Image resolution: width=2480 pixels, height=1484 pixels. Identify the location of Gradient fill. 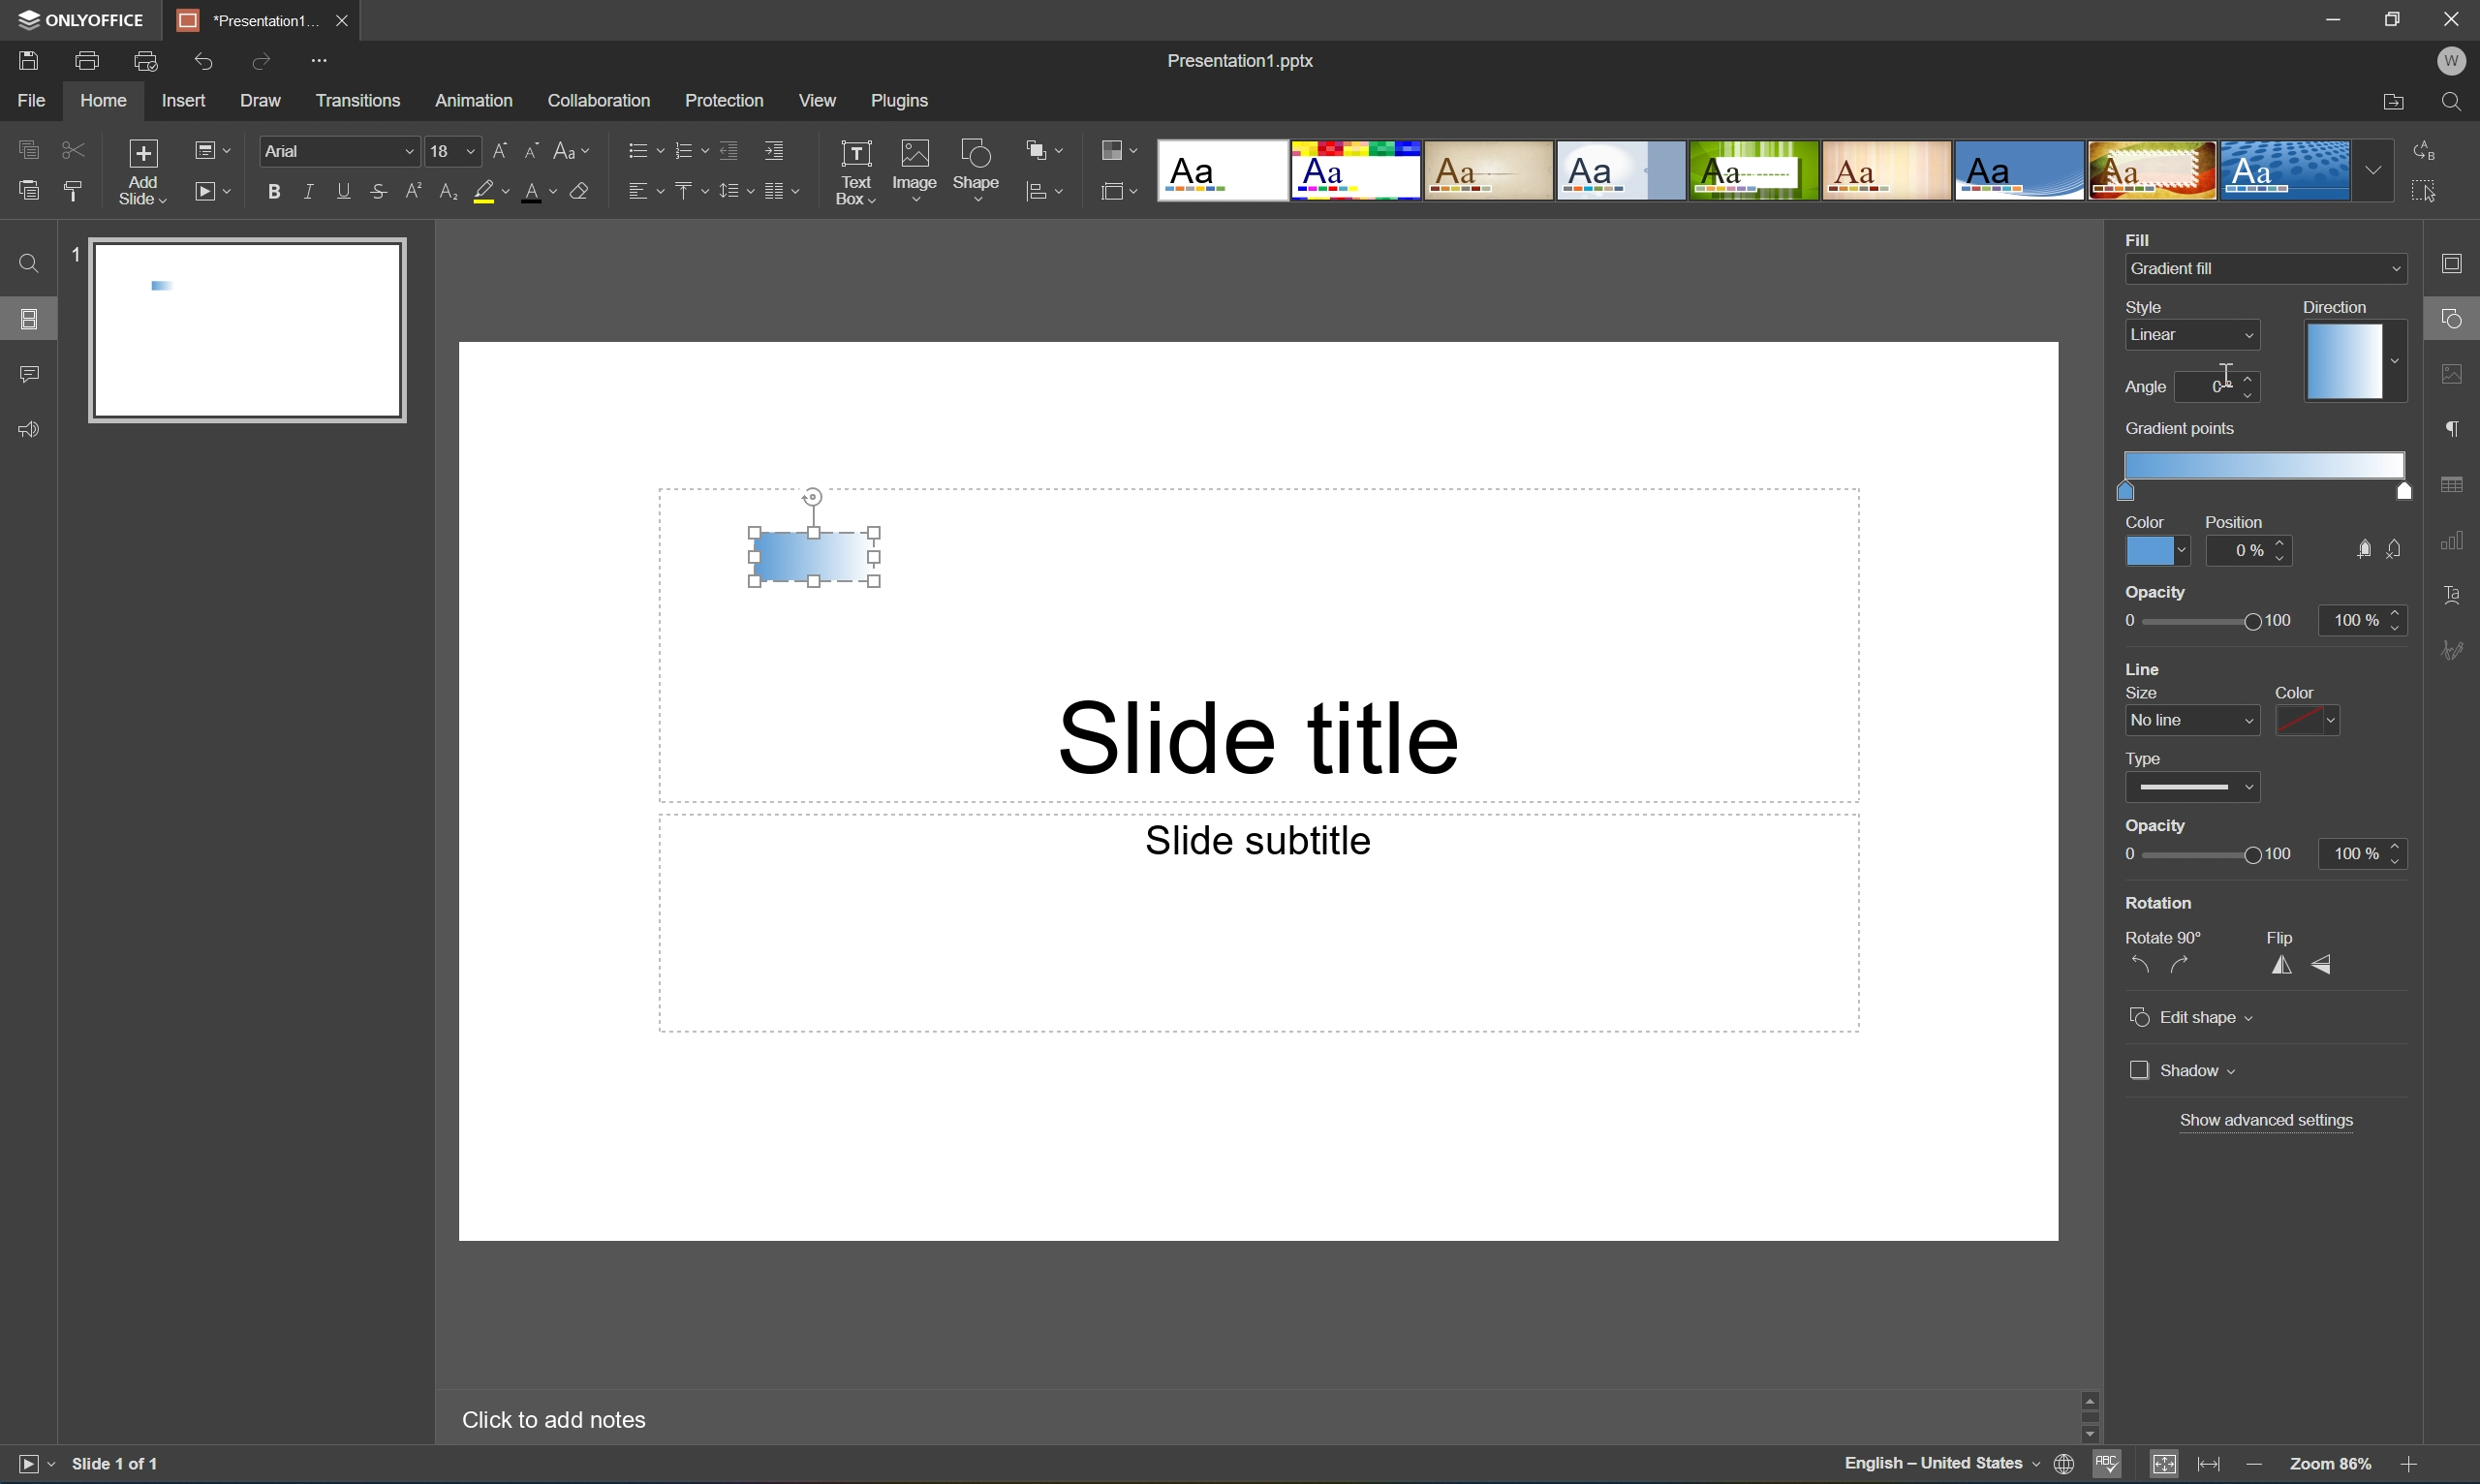
(2178, 268).